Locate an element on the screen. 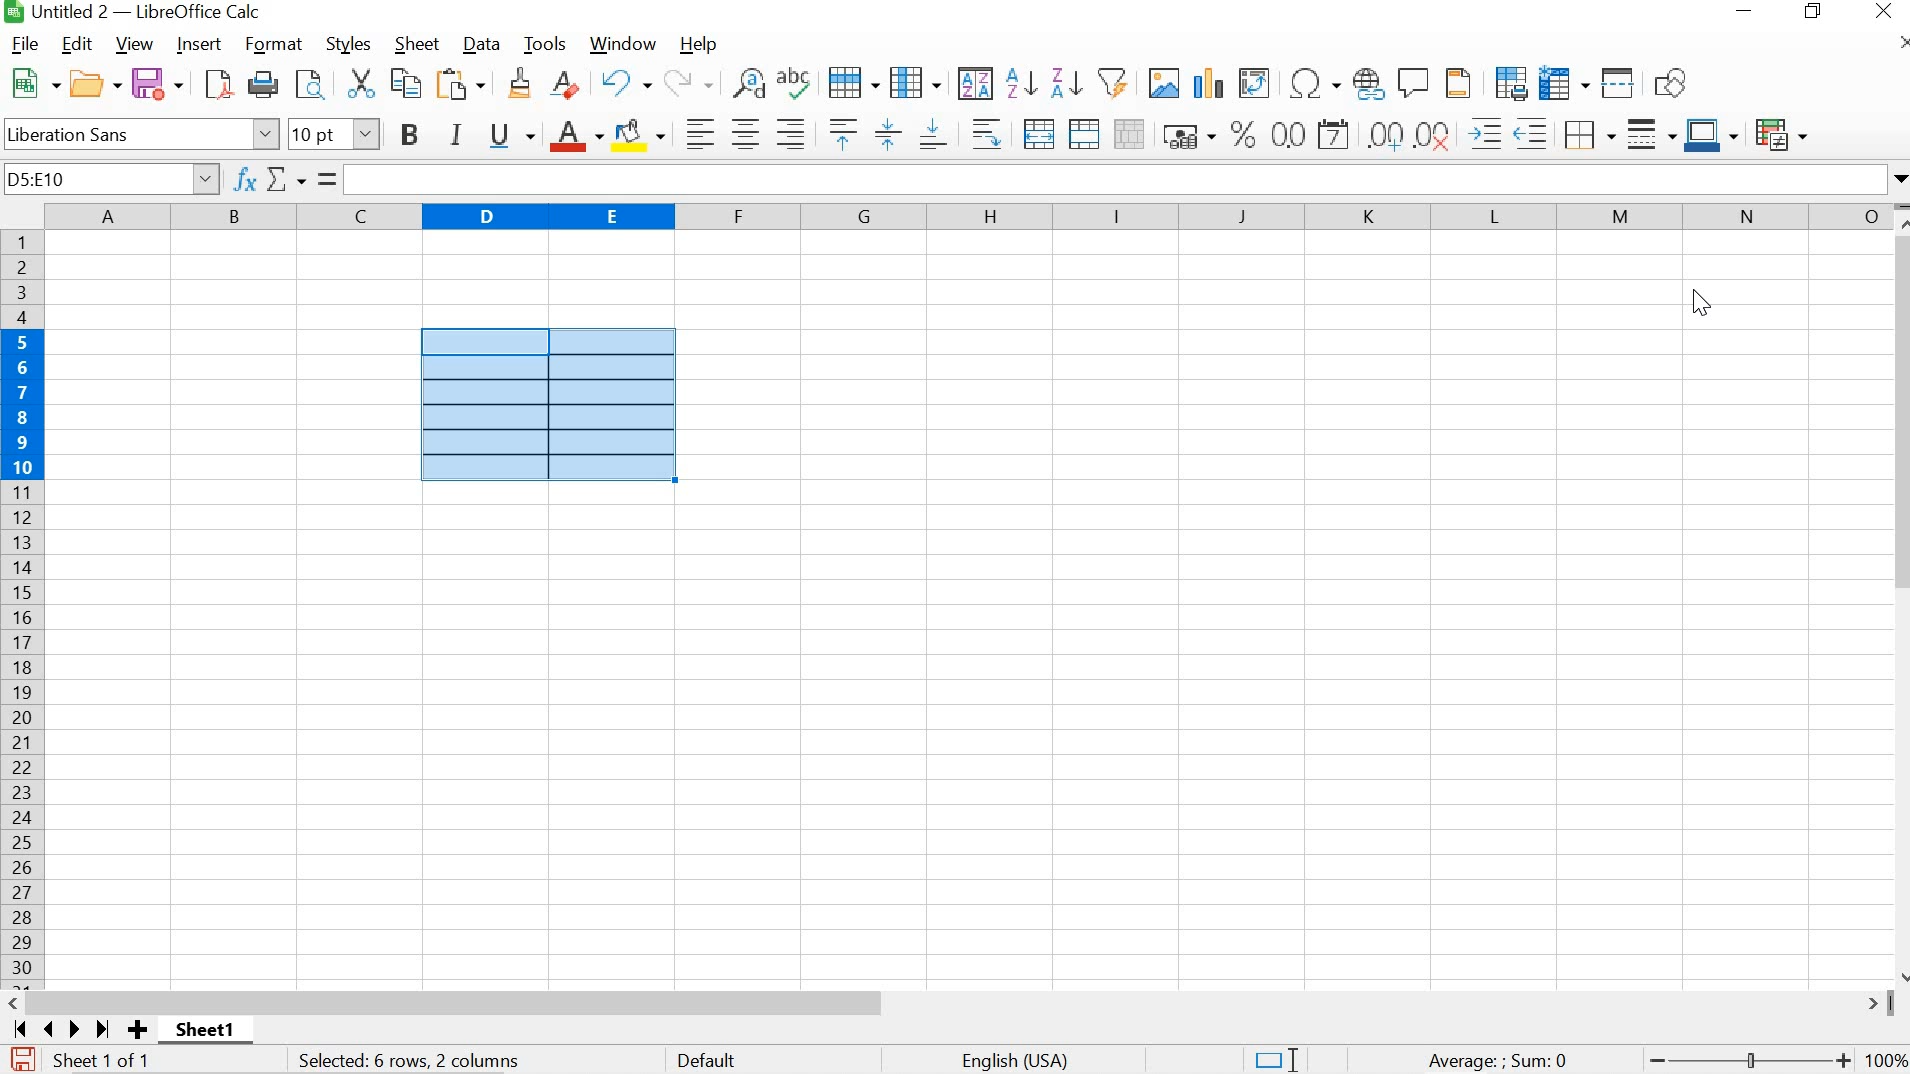  SORT DESCENDING is located at coordinates (1066, 84).